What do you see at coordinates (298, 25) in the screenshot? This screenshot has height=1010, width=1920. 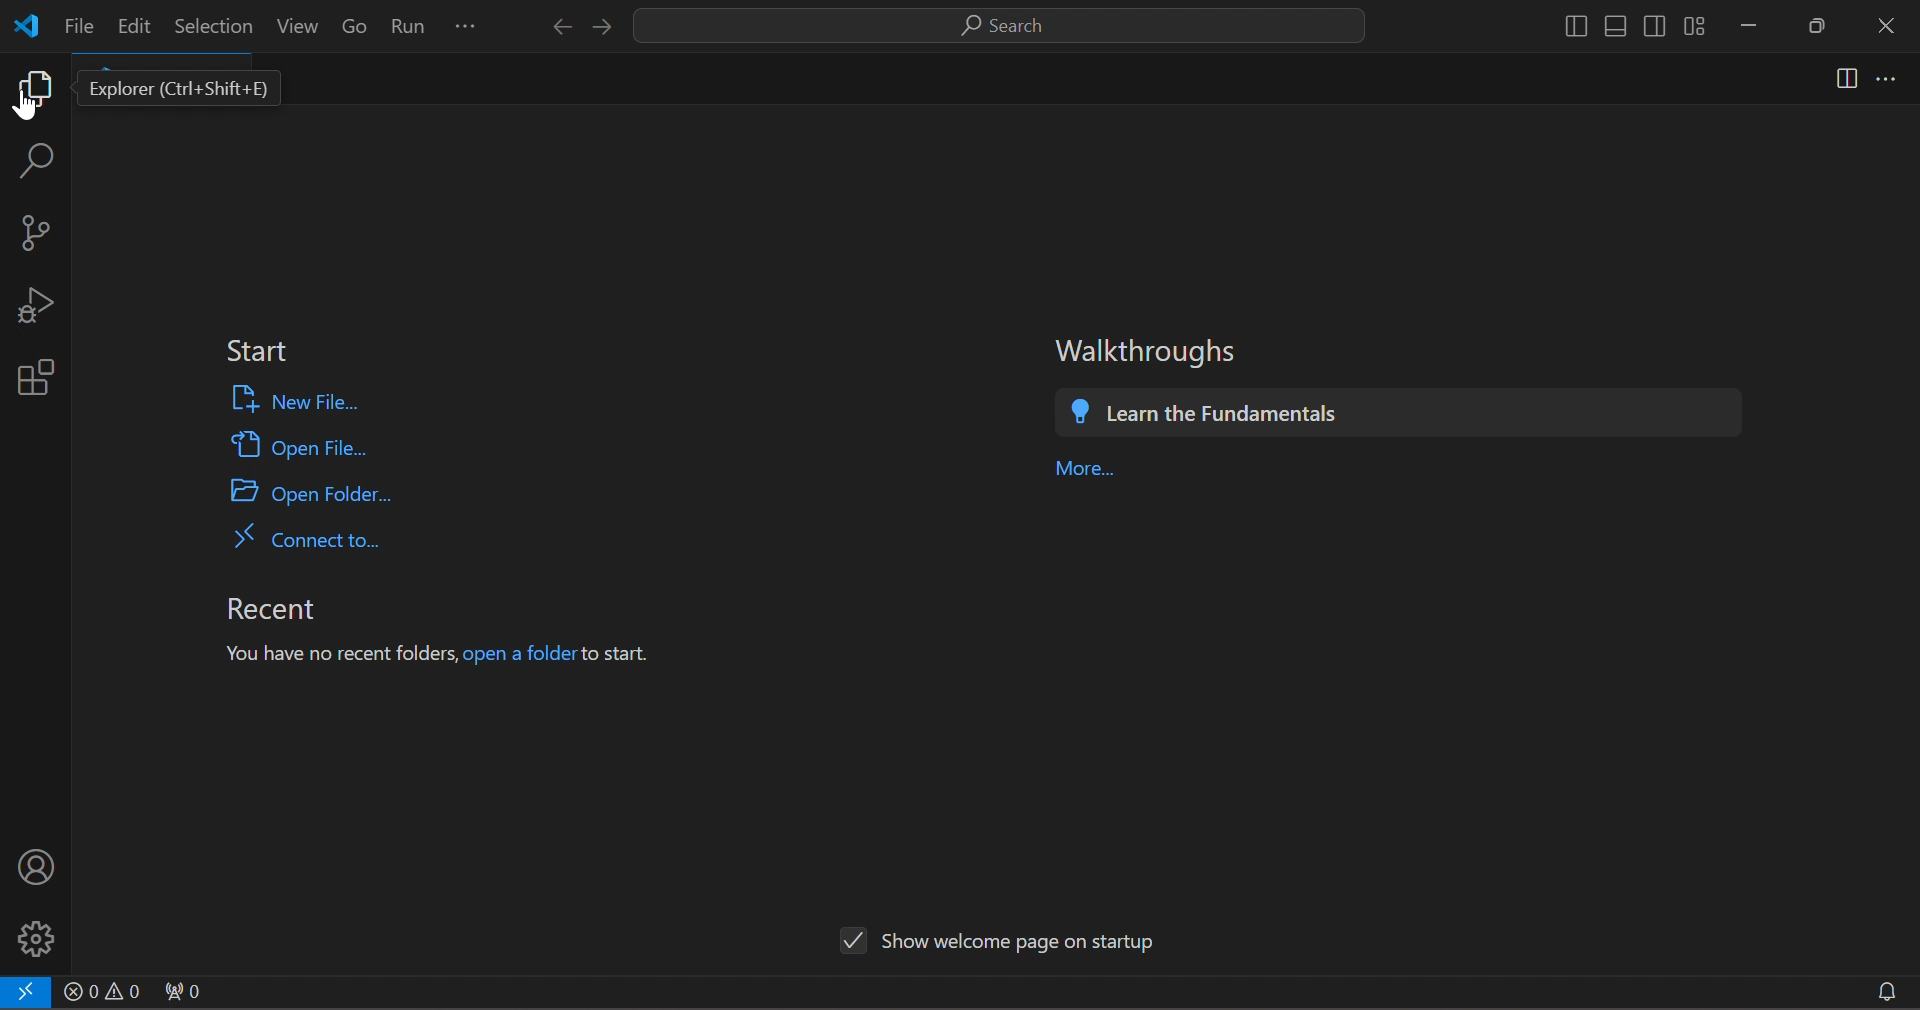 I see `view` at bounding box center [298, 25].